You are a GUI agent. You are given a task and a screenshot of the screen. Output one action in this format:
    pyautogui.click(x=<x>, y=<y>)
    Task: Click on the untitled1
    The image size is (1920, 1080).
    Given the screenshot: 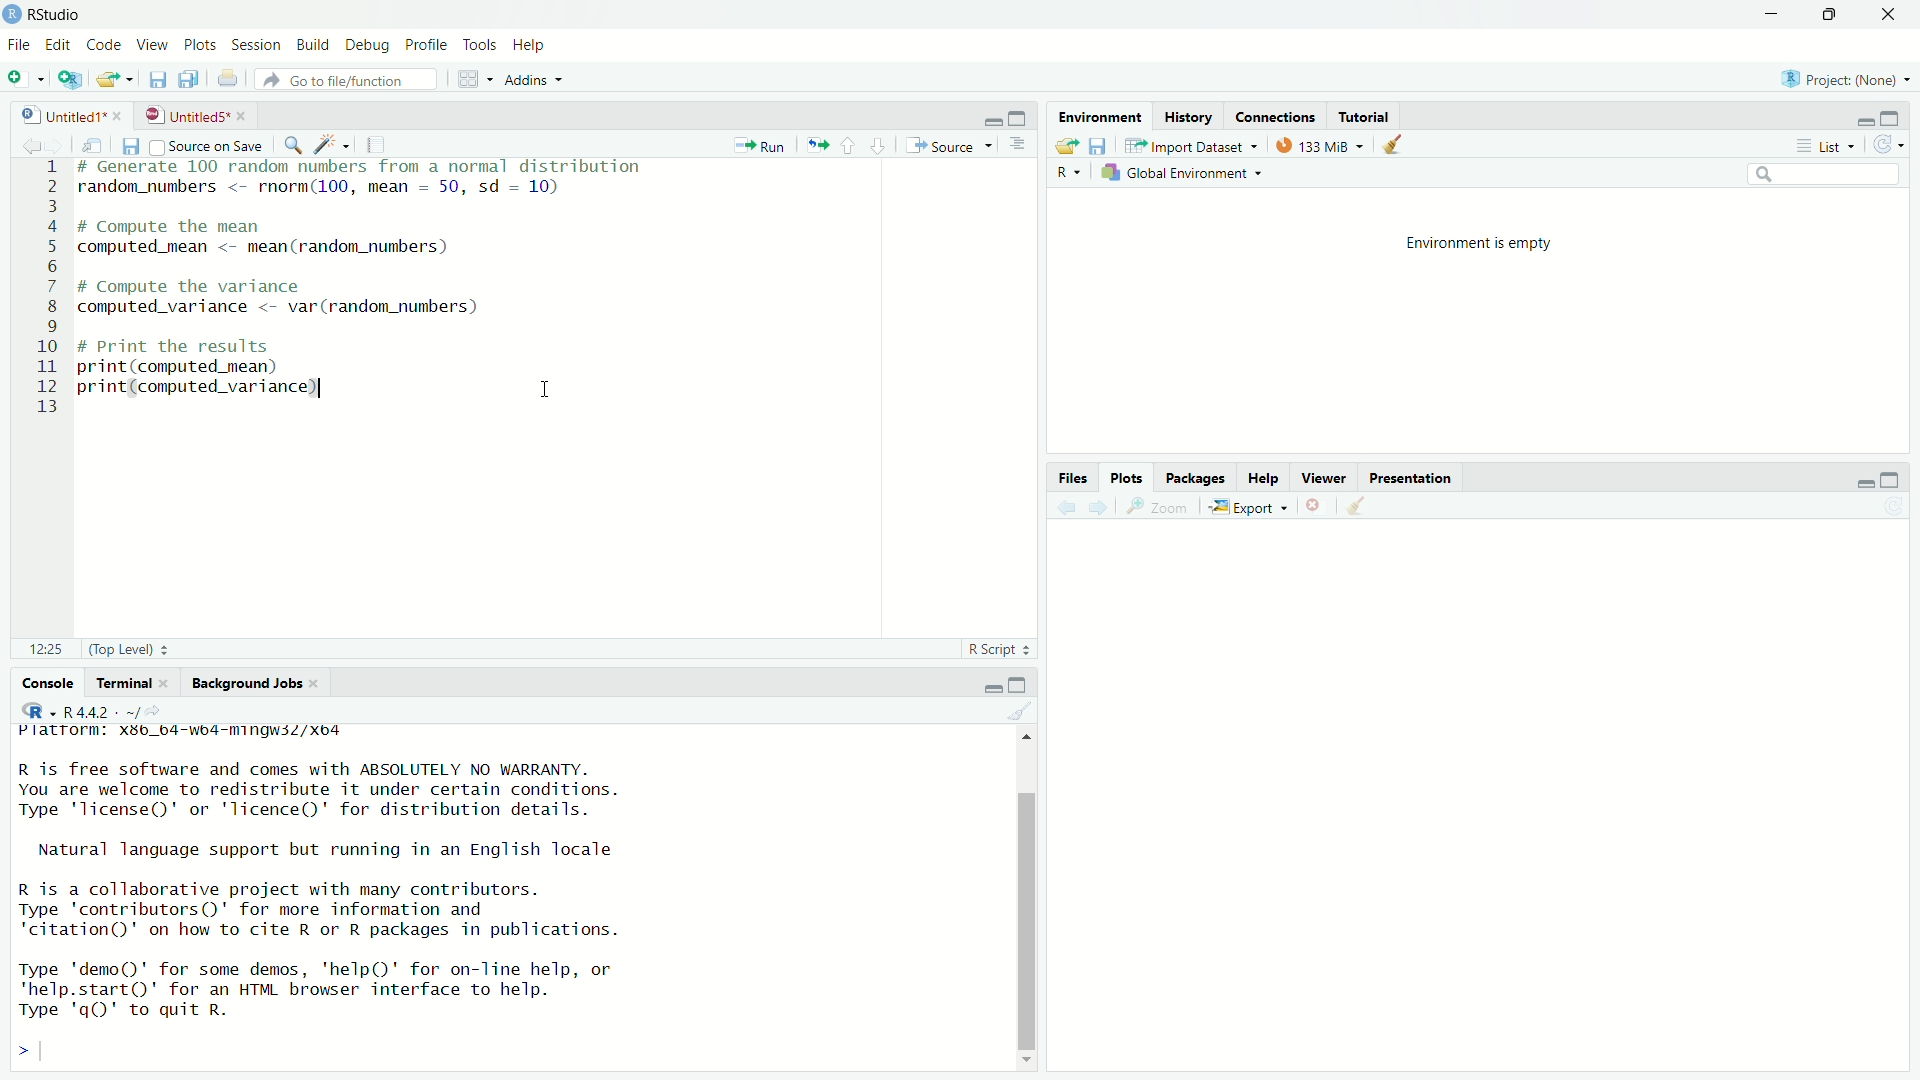 What is the action you would take?
    pyautogui.click(x=52, y=113)
    